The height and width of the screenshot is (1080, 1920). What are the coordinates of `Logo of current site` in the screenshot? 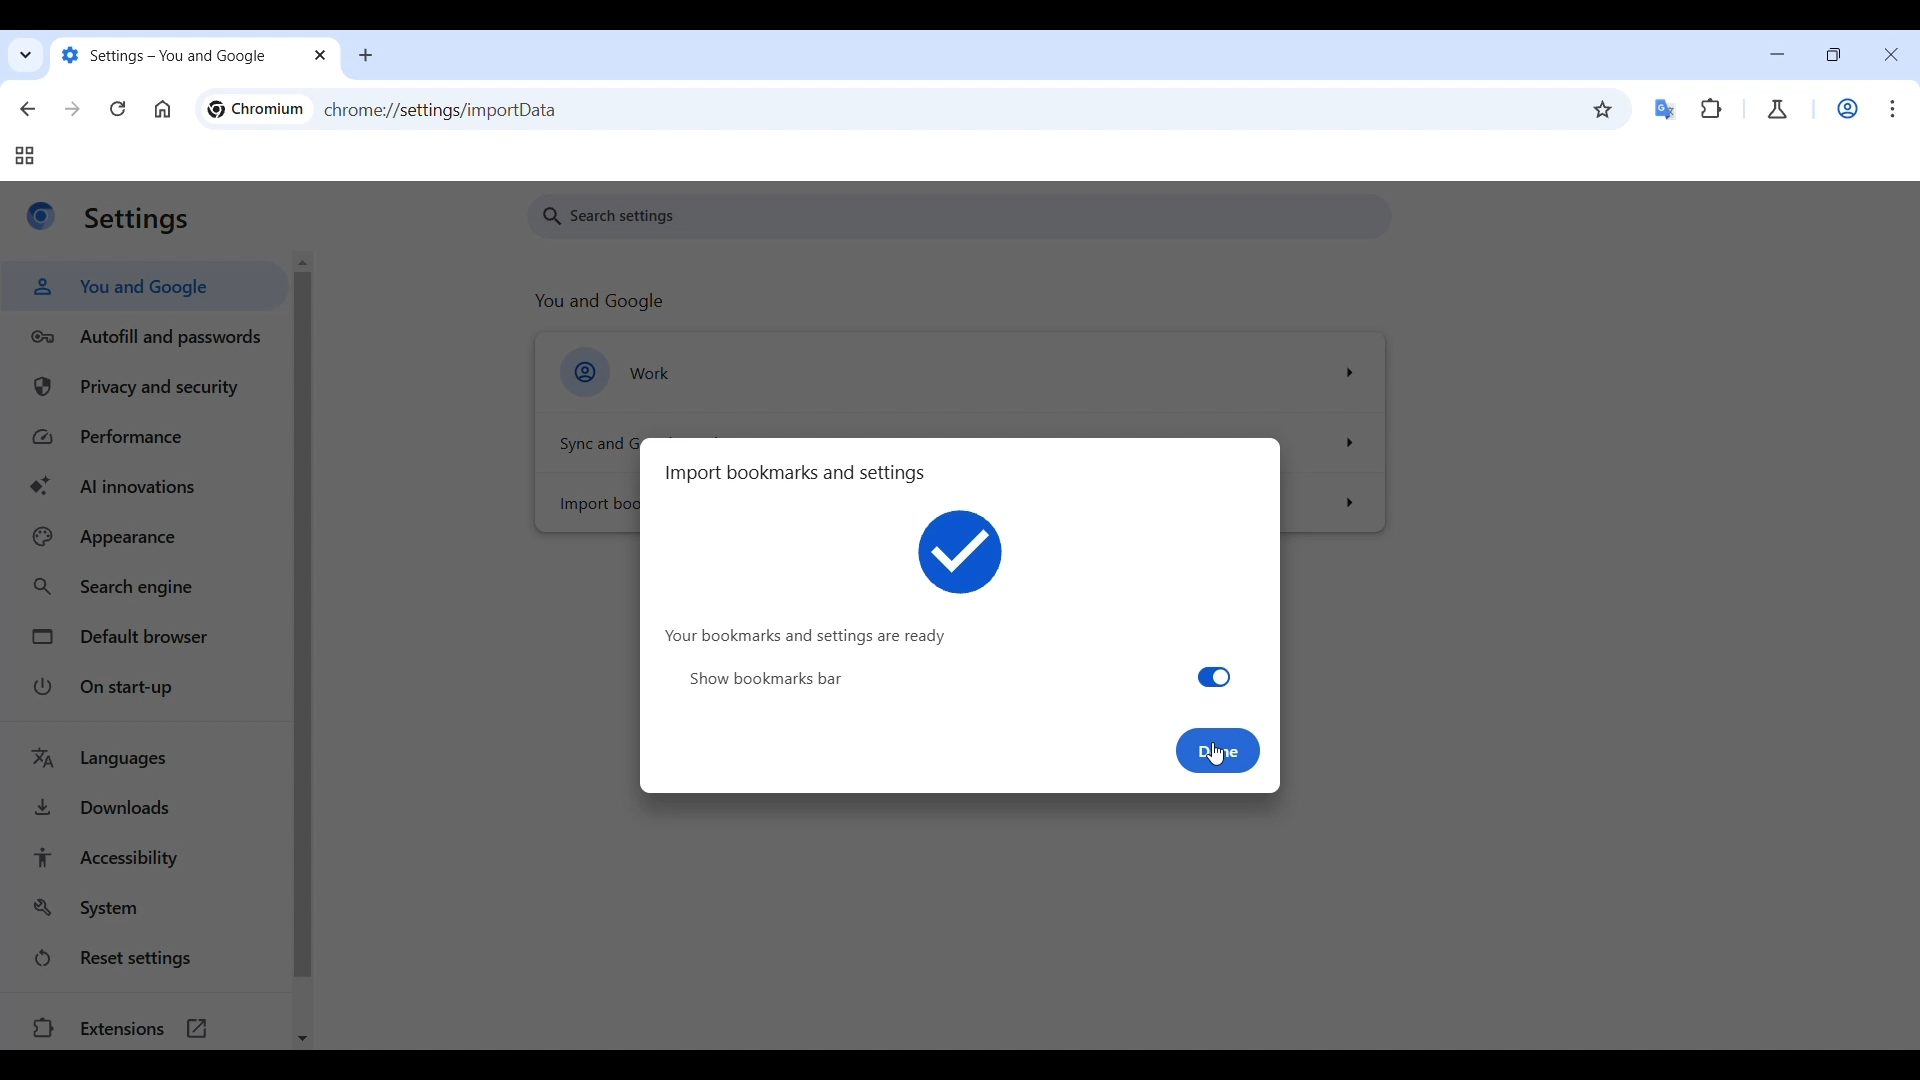 It's located at (41, 215).